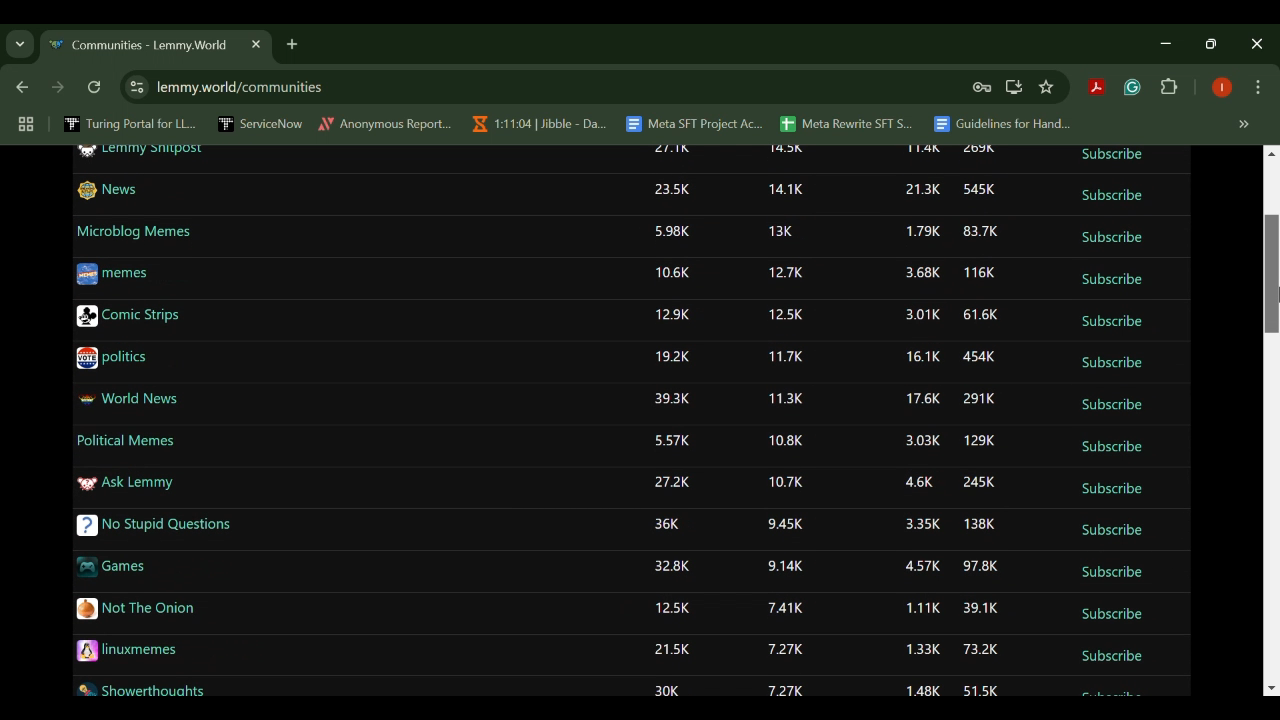 The height and width of the screenshot is (720, 1280). What do you see at coordinates (922, 148) in the screenshot?
I see `11.4K` at bounding box center [922, 148].